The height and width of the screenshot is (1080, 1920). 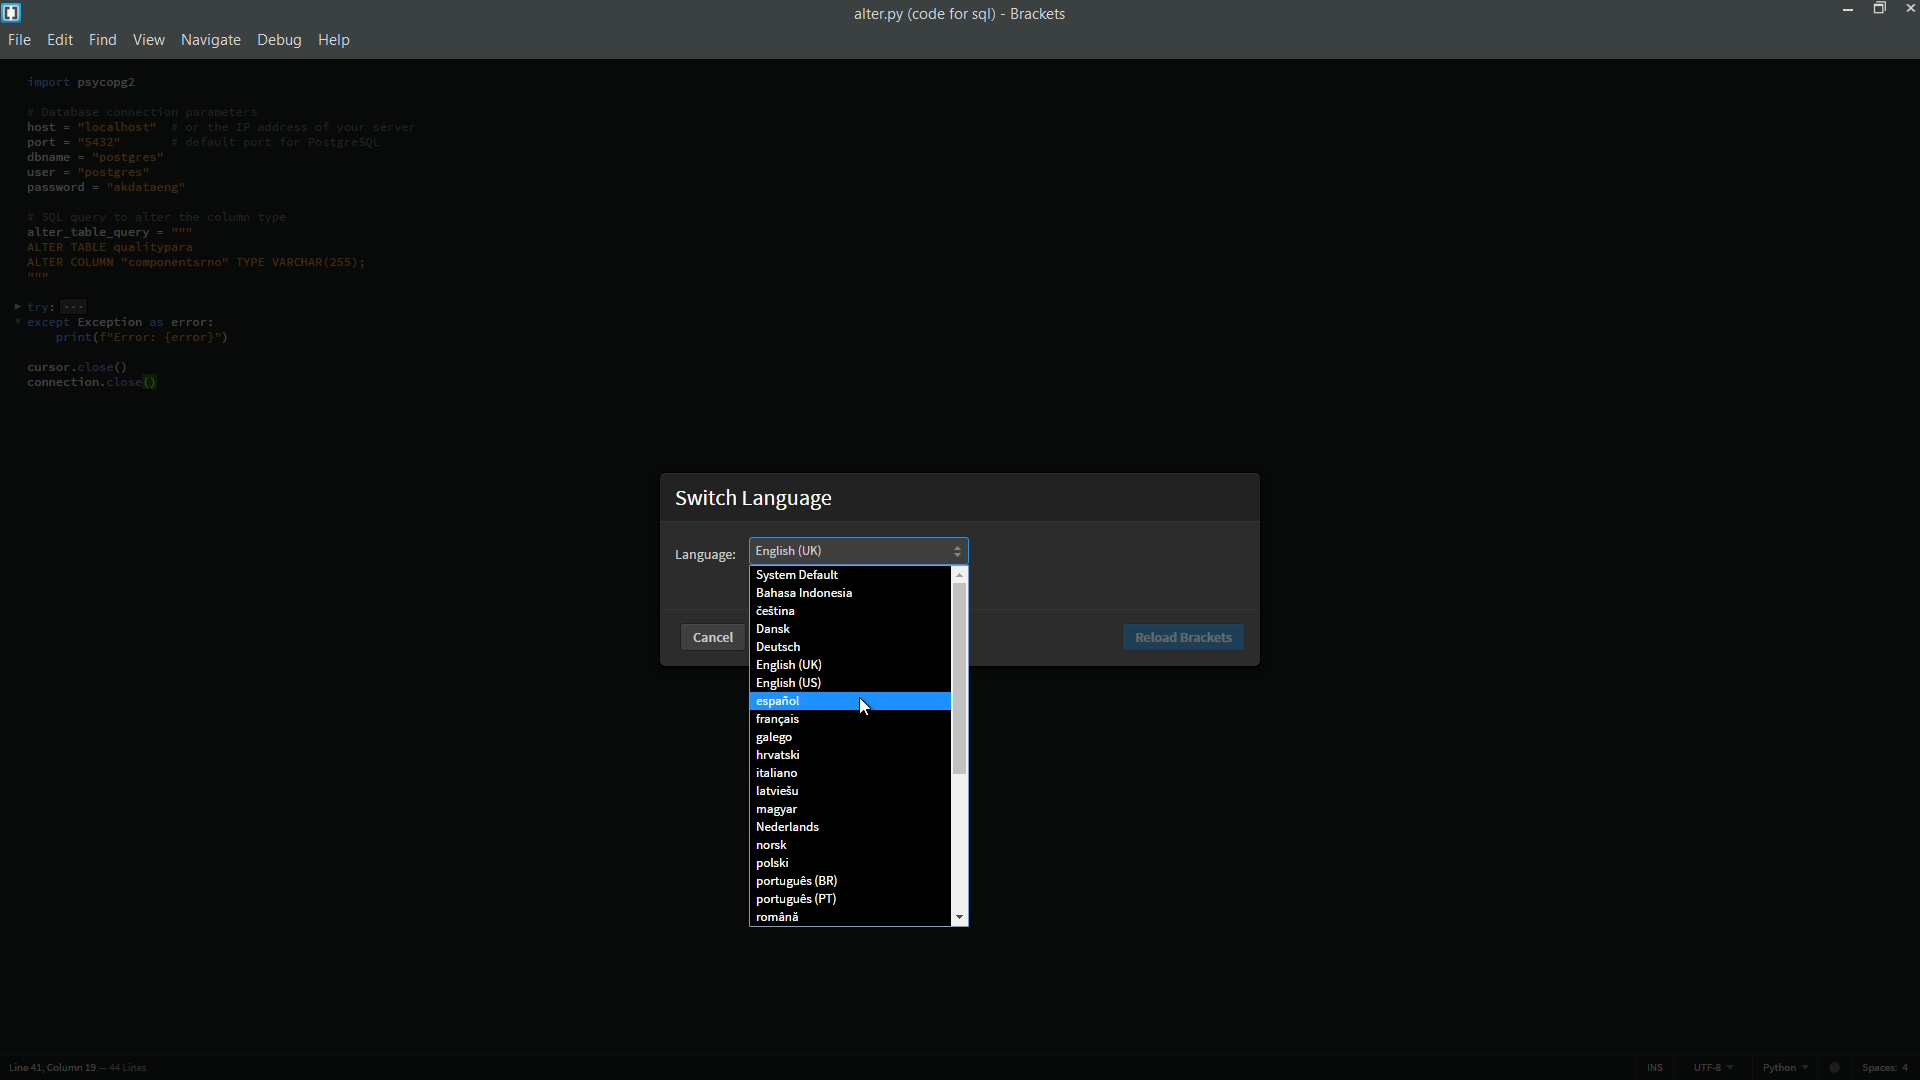 What do you see at coordinates (207, 39) in the screenshot?
I see `navigate menu` at bounding box center [207, 39].